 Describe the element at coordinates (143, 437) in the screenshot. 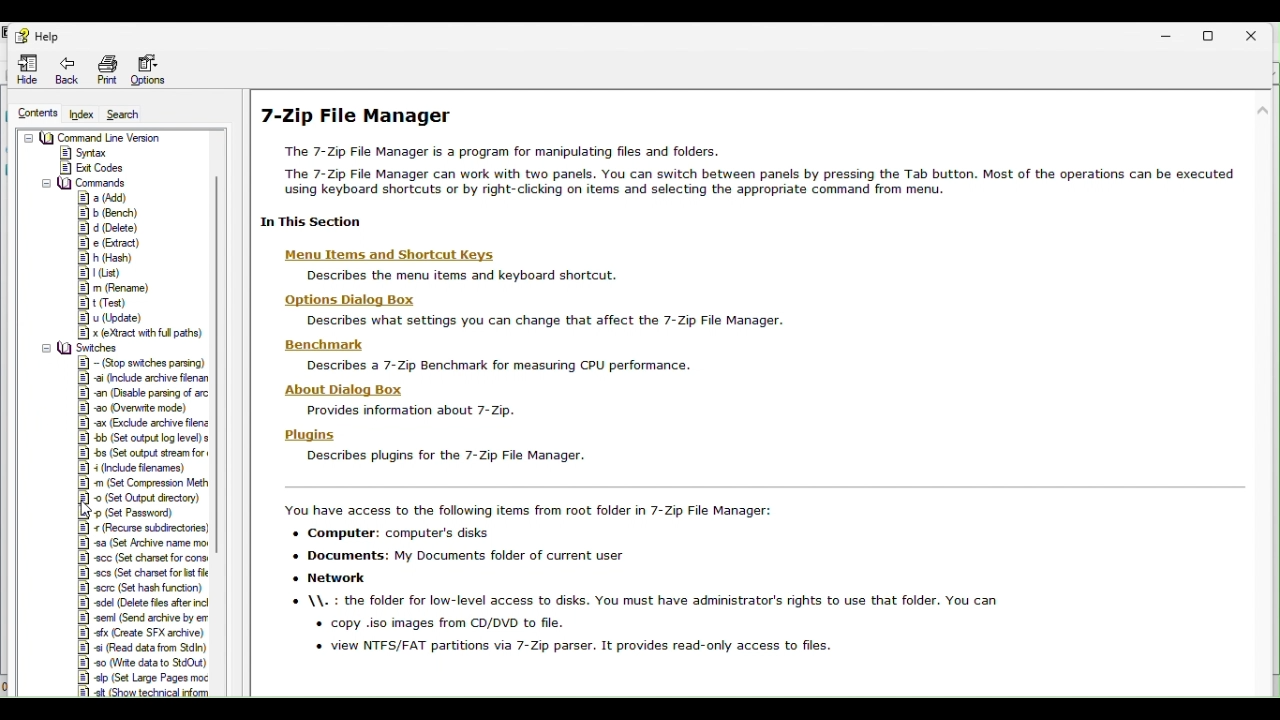

I see `Set output log` at that location.